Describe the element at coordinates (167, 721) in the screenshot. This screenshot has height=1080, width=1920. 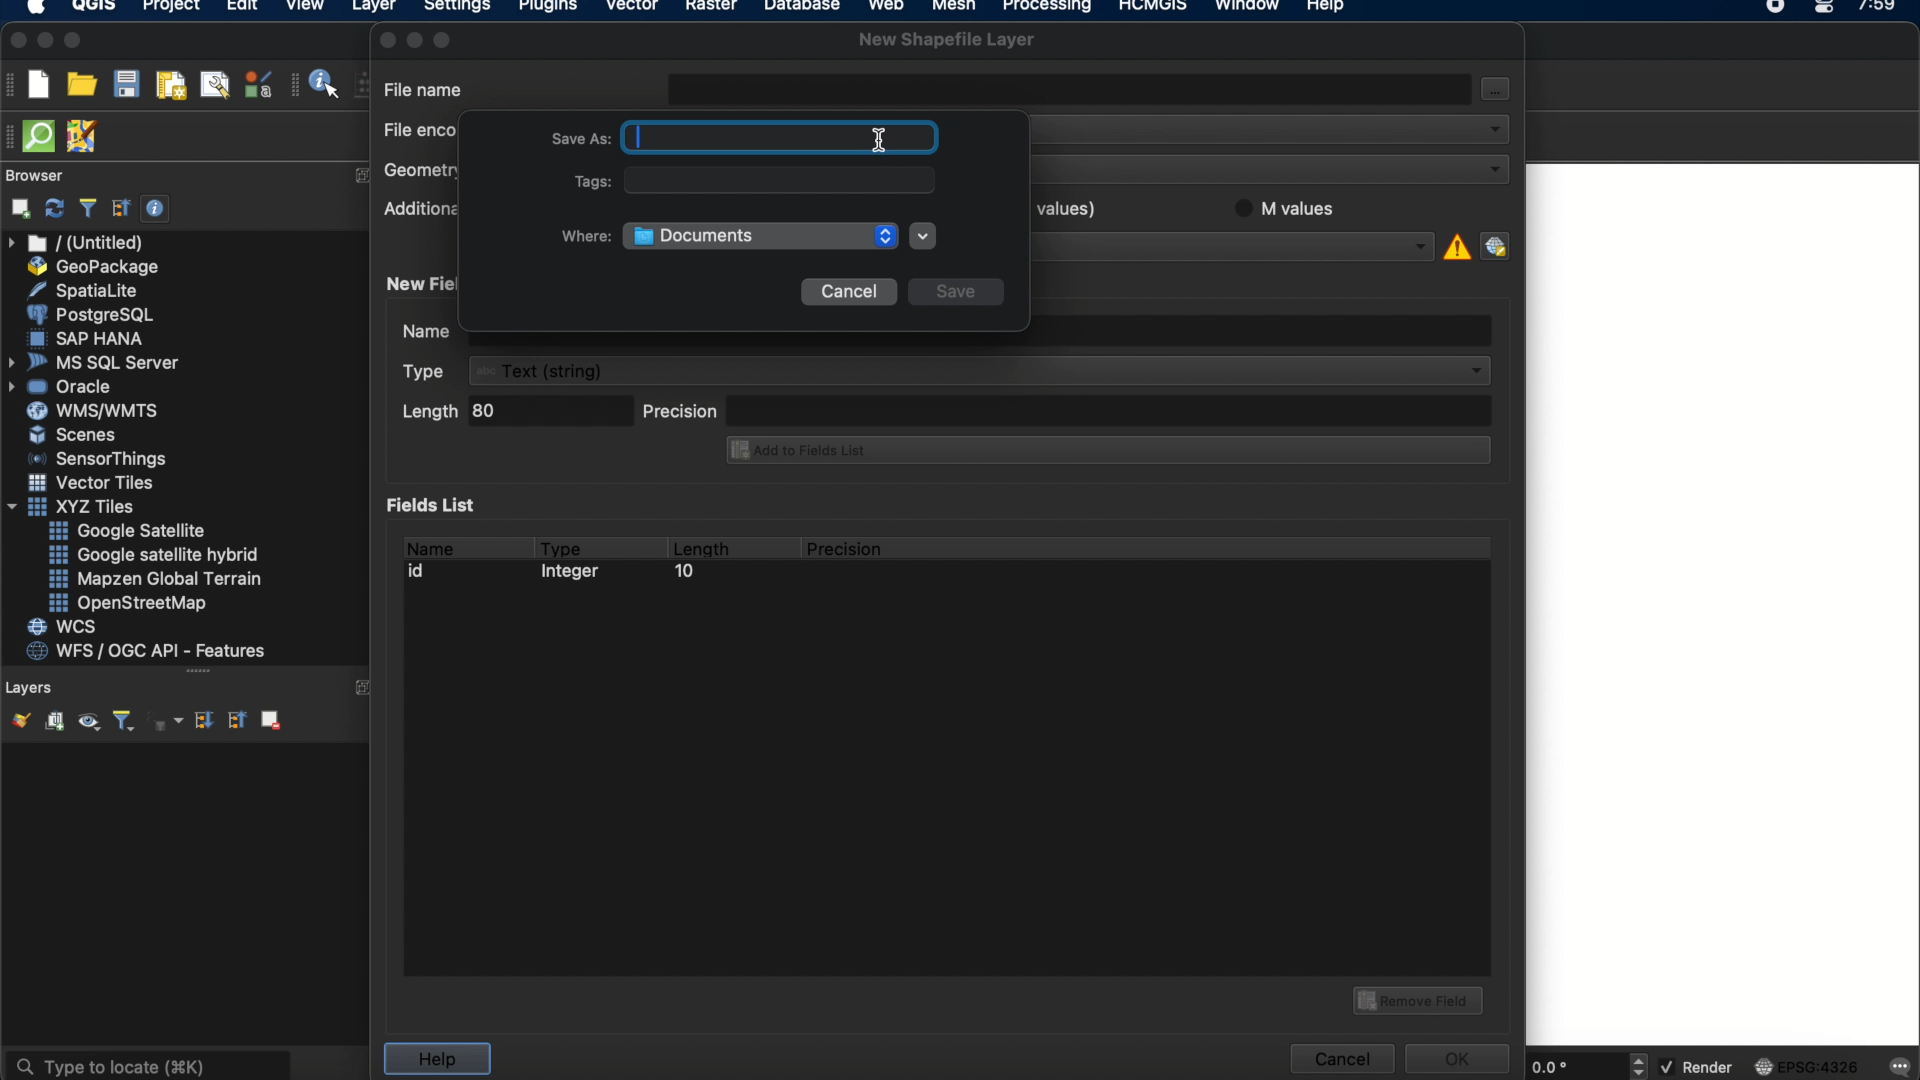
I see `filter legend by expression` at that location.